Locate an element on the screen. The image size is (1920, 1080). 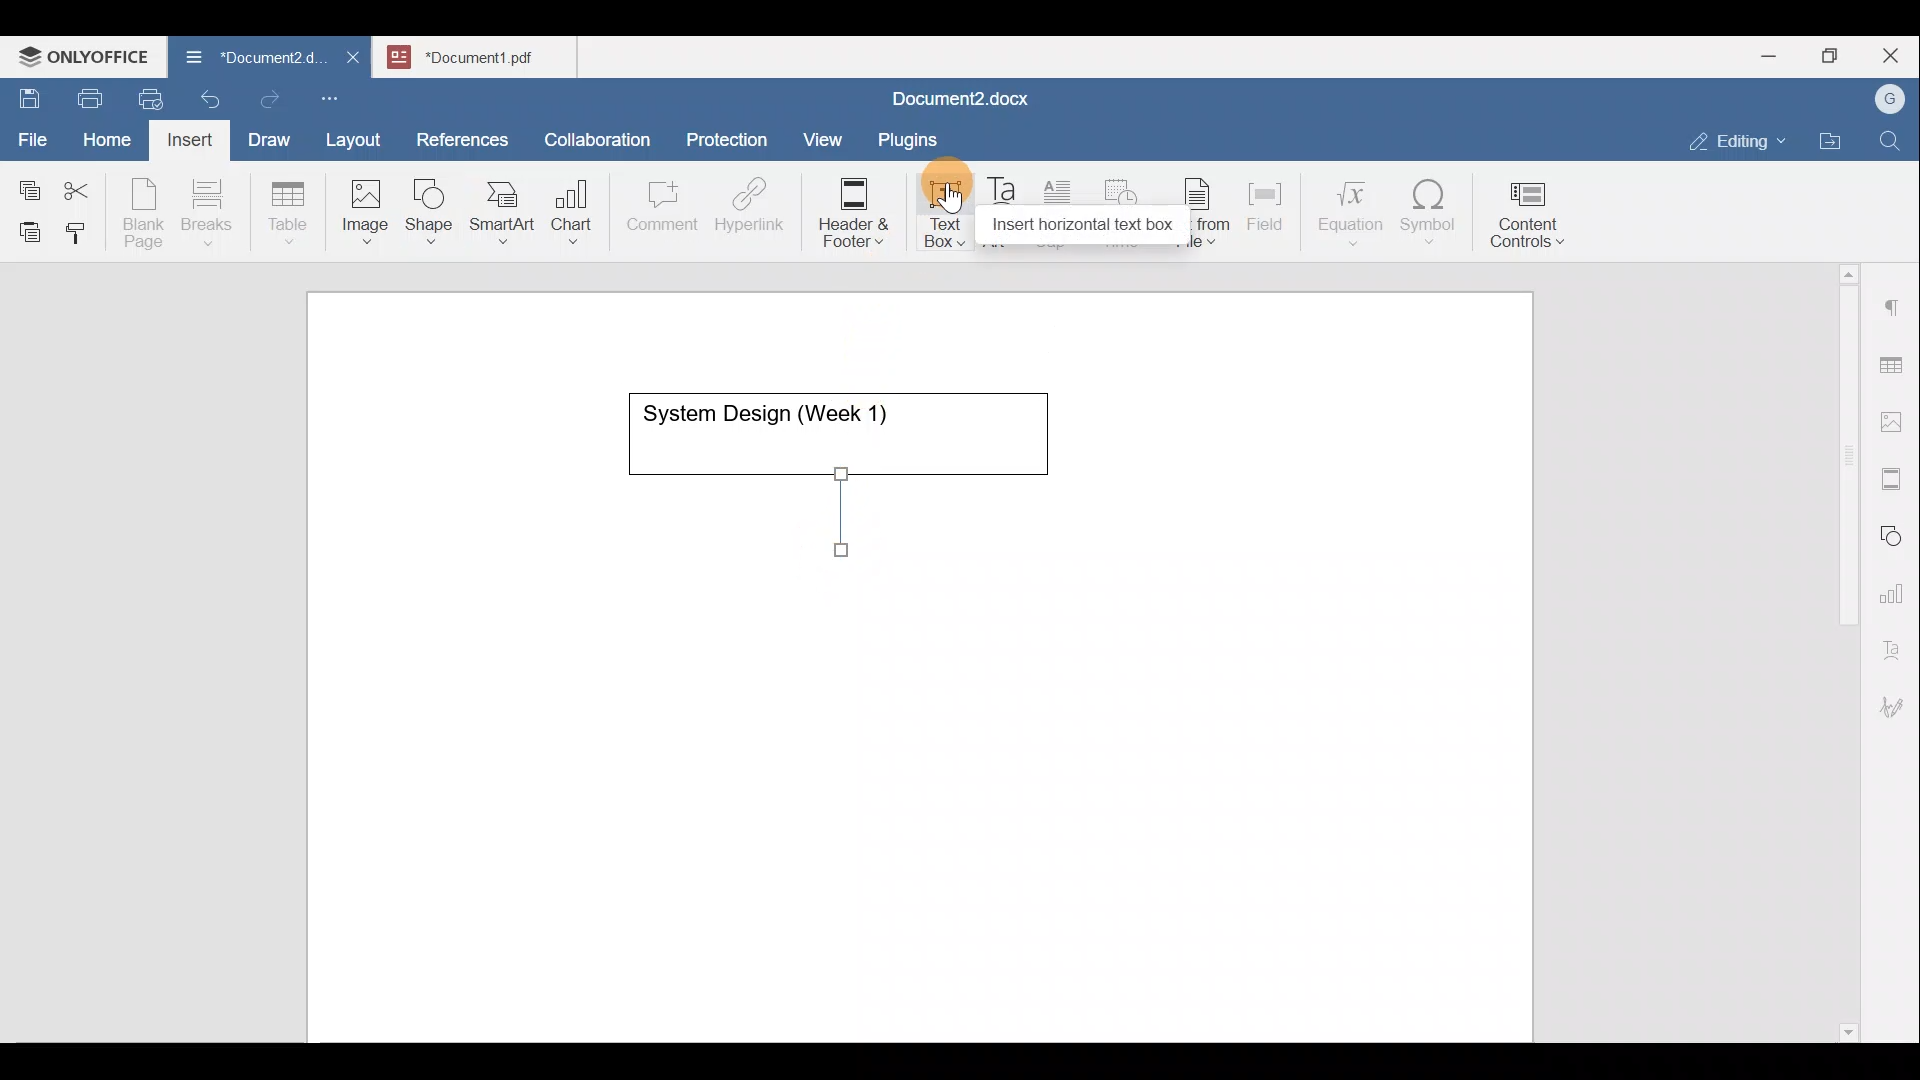
Text Art is located at coordinates (1002, 213).